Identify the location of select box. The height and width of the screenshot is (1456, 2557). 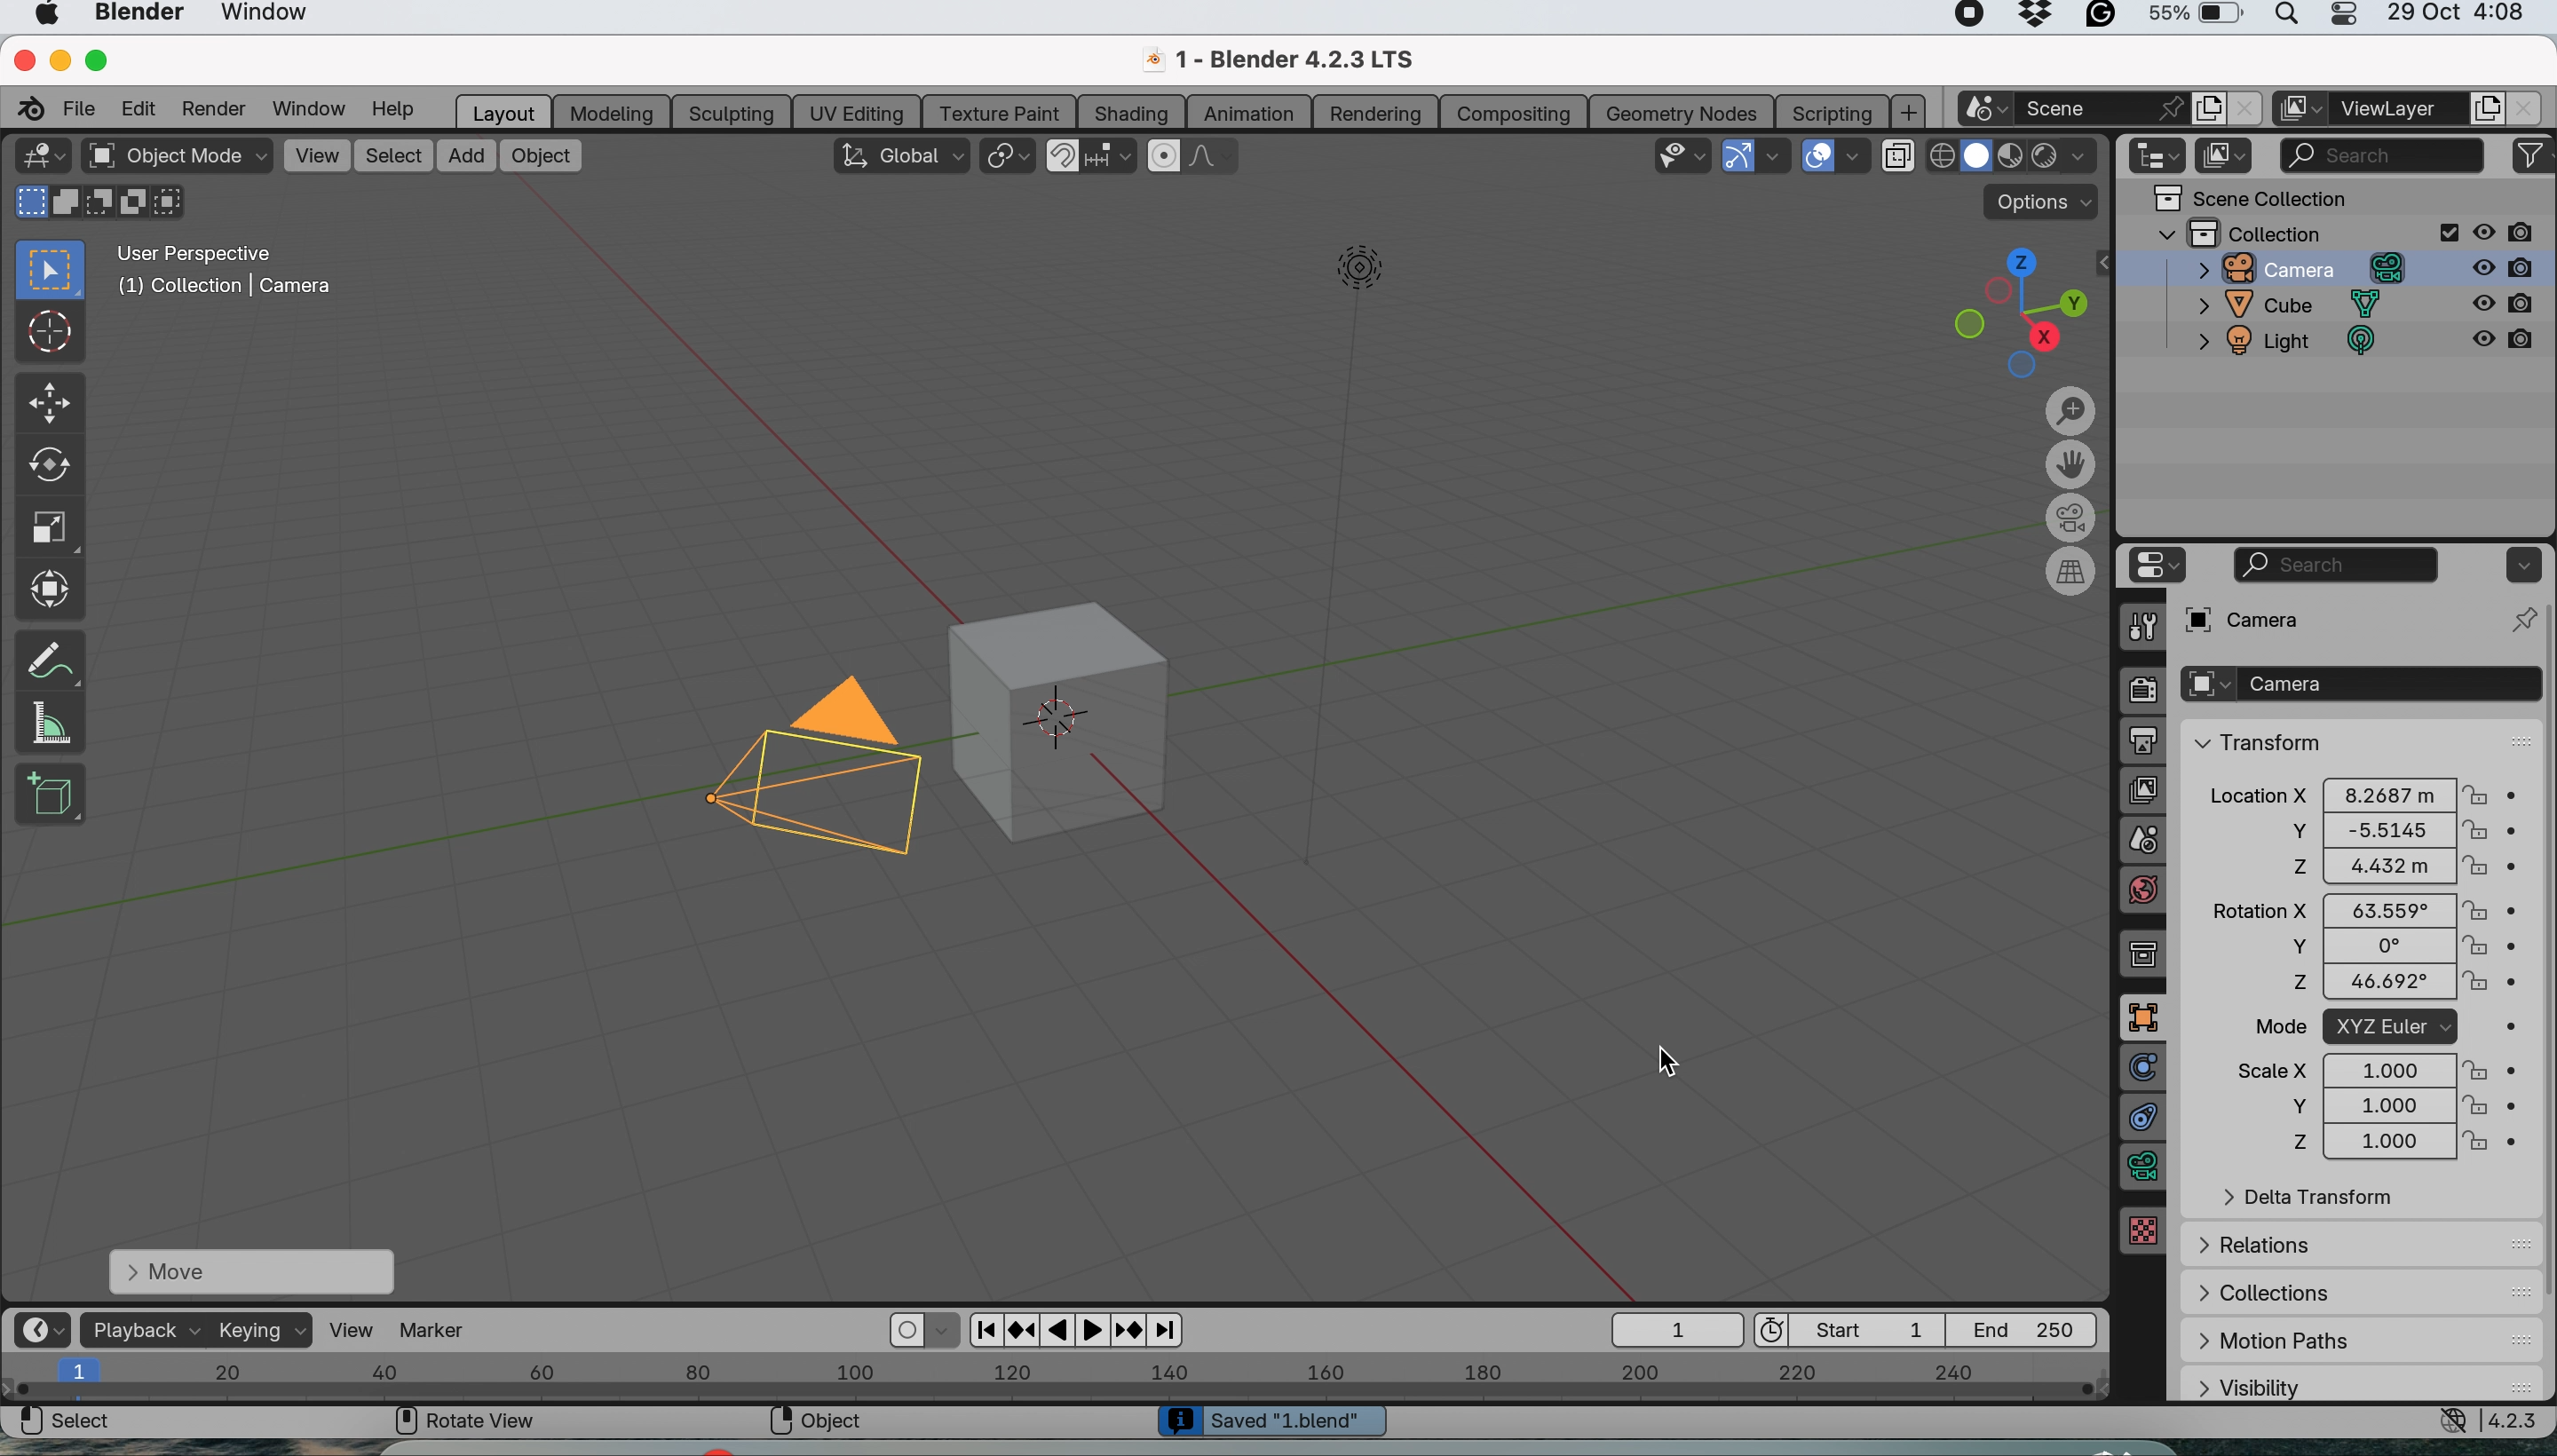
(51, 271).